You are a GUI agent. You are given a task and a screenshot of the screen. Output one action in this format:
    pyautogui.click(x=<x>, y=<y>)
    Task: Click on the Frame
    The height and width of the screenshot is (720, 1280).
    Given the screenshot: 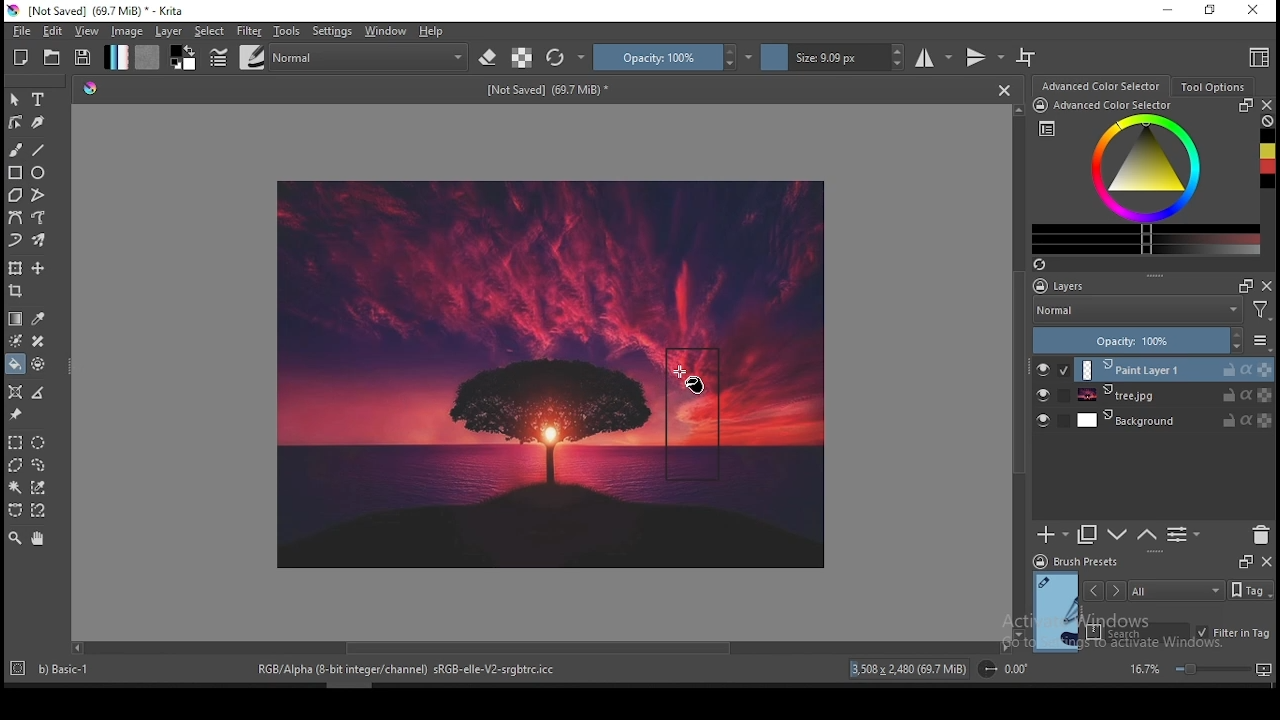 What is the action you would take?
    pyautogui.click(x=1243, y=562)
    